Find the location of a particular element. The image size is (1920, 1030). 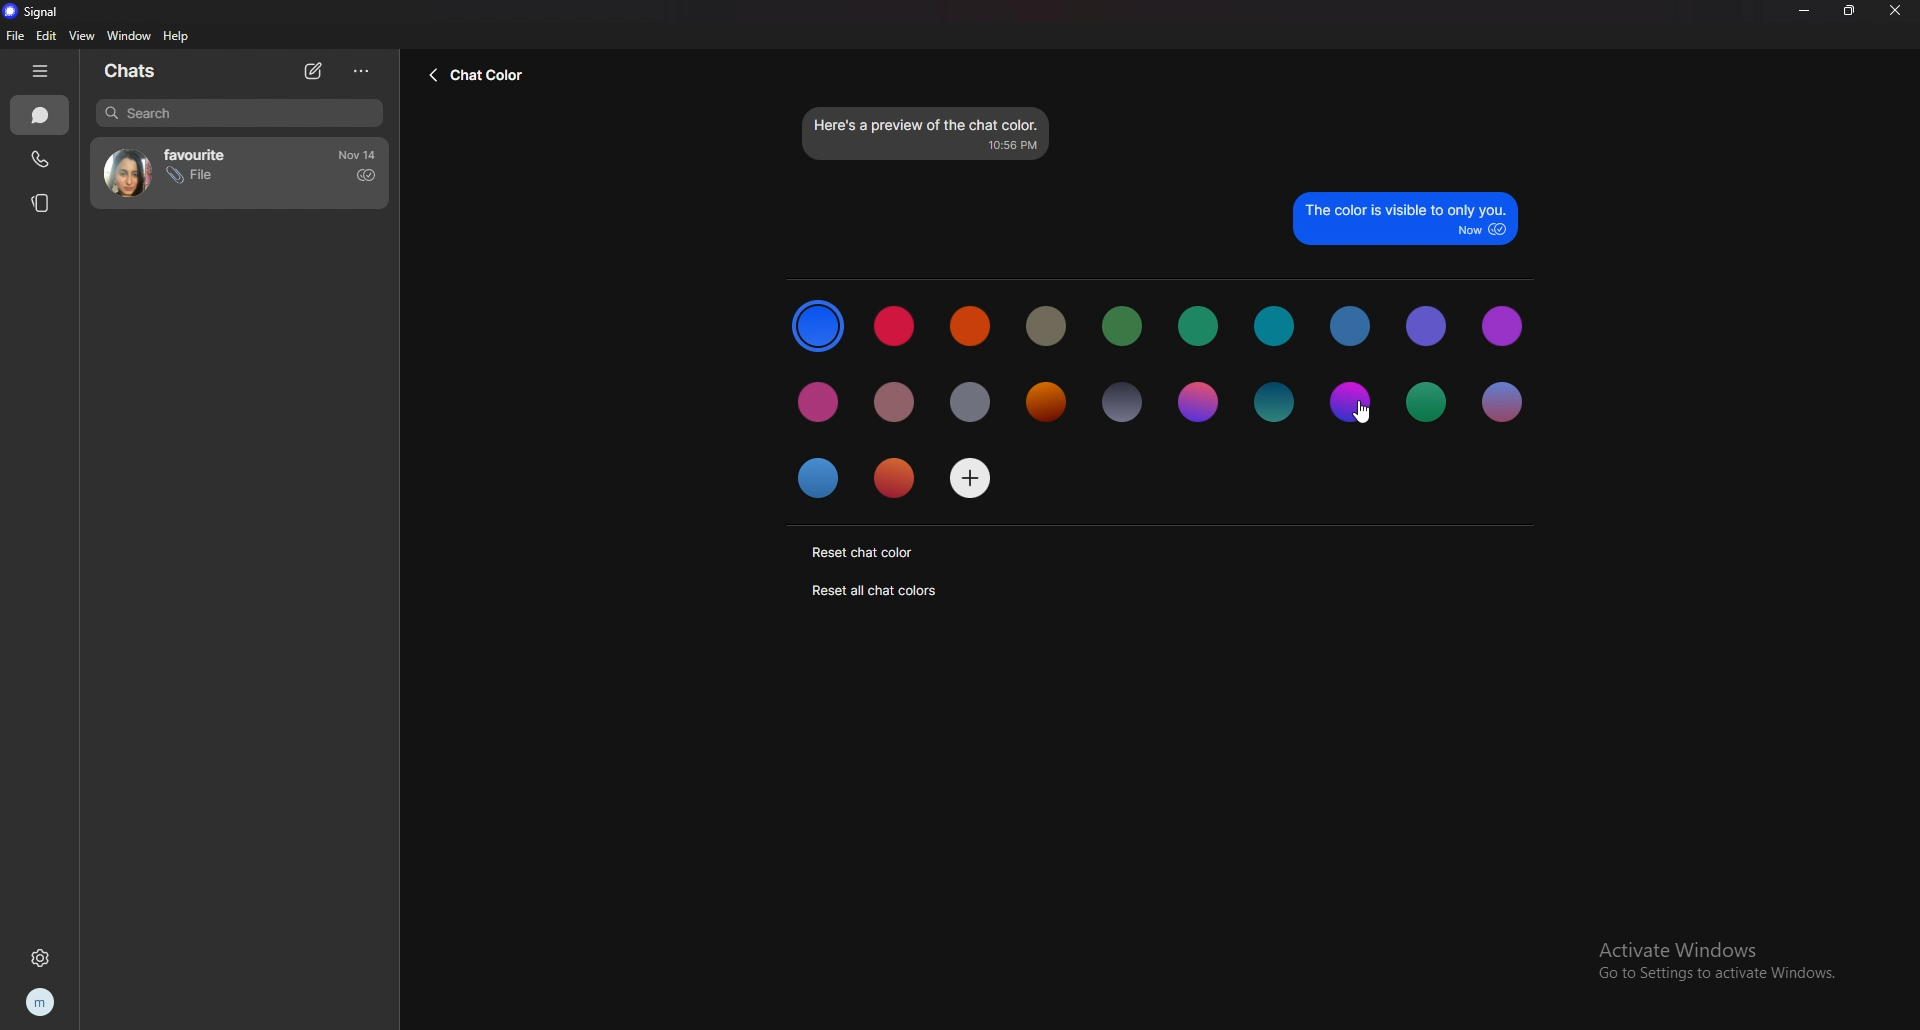

settings is located at coordinates (46, 959).